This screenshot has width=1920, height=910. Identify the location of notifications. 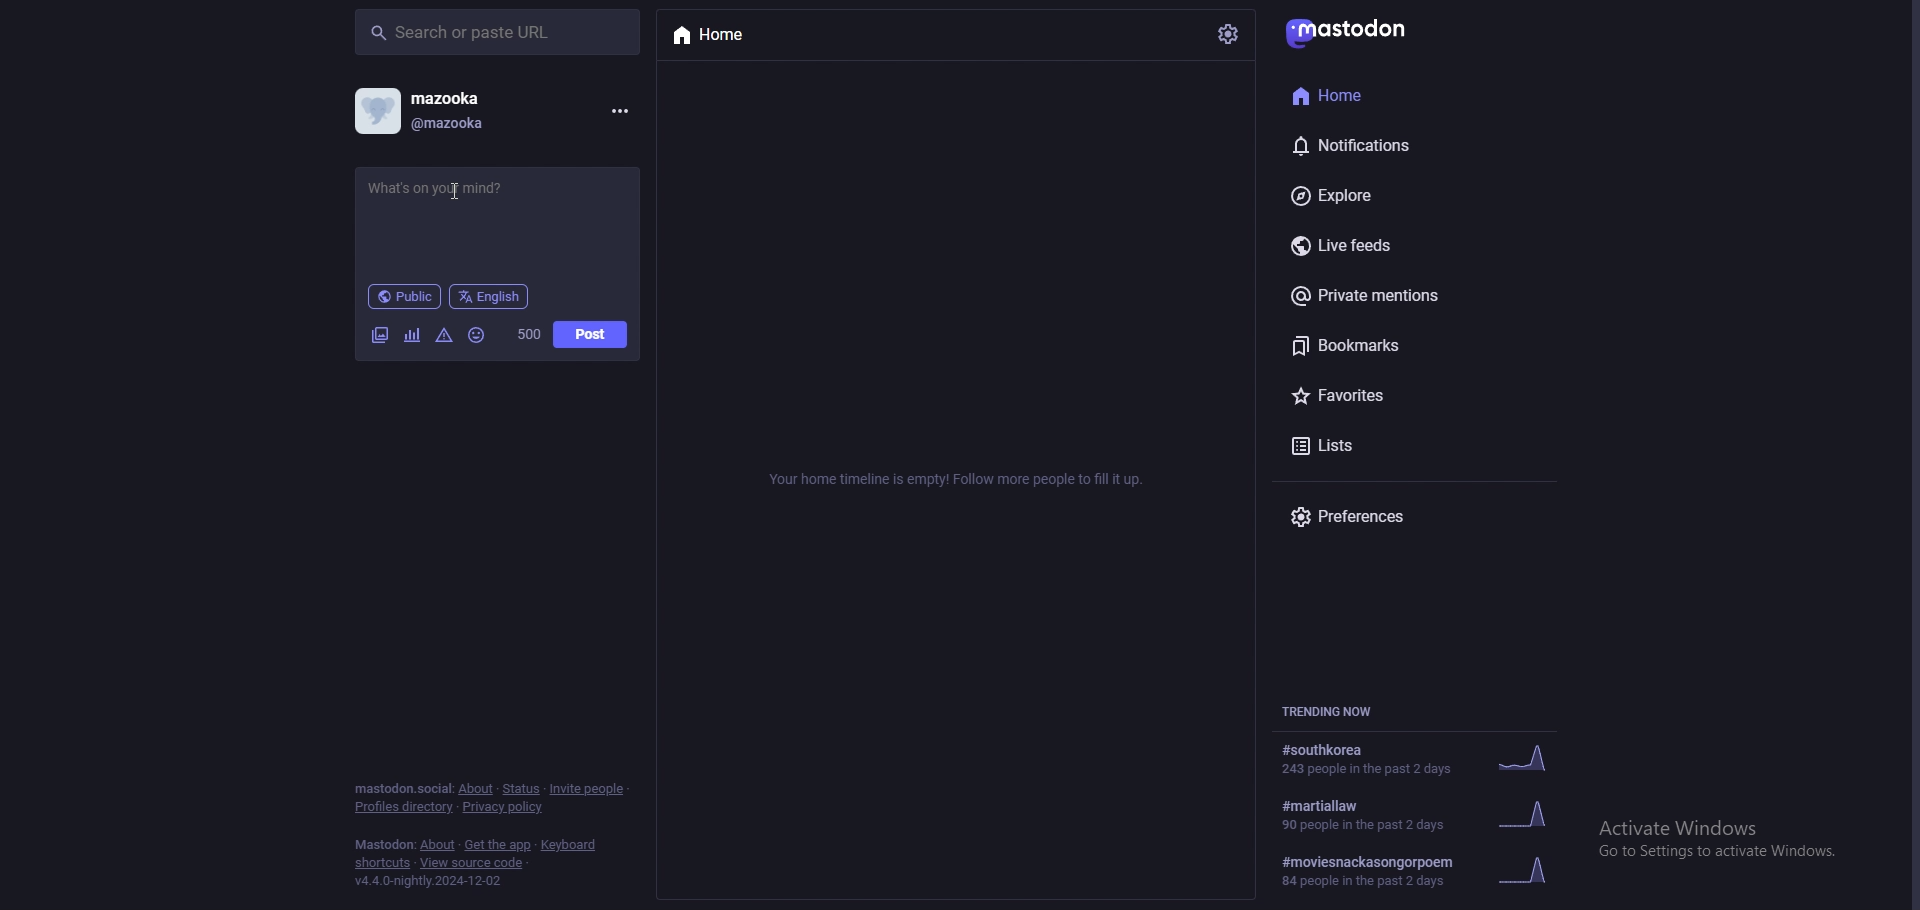
(1380, 145).